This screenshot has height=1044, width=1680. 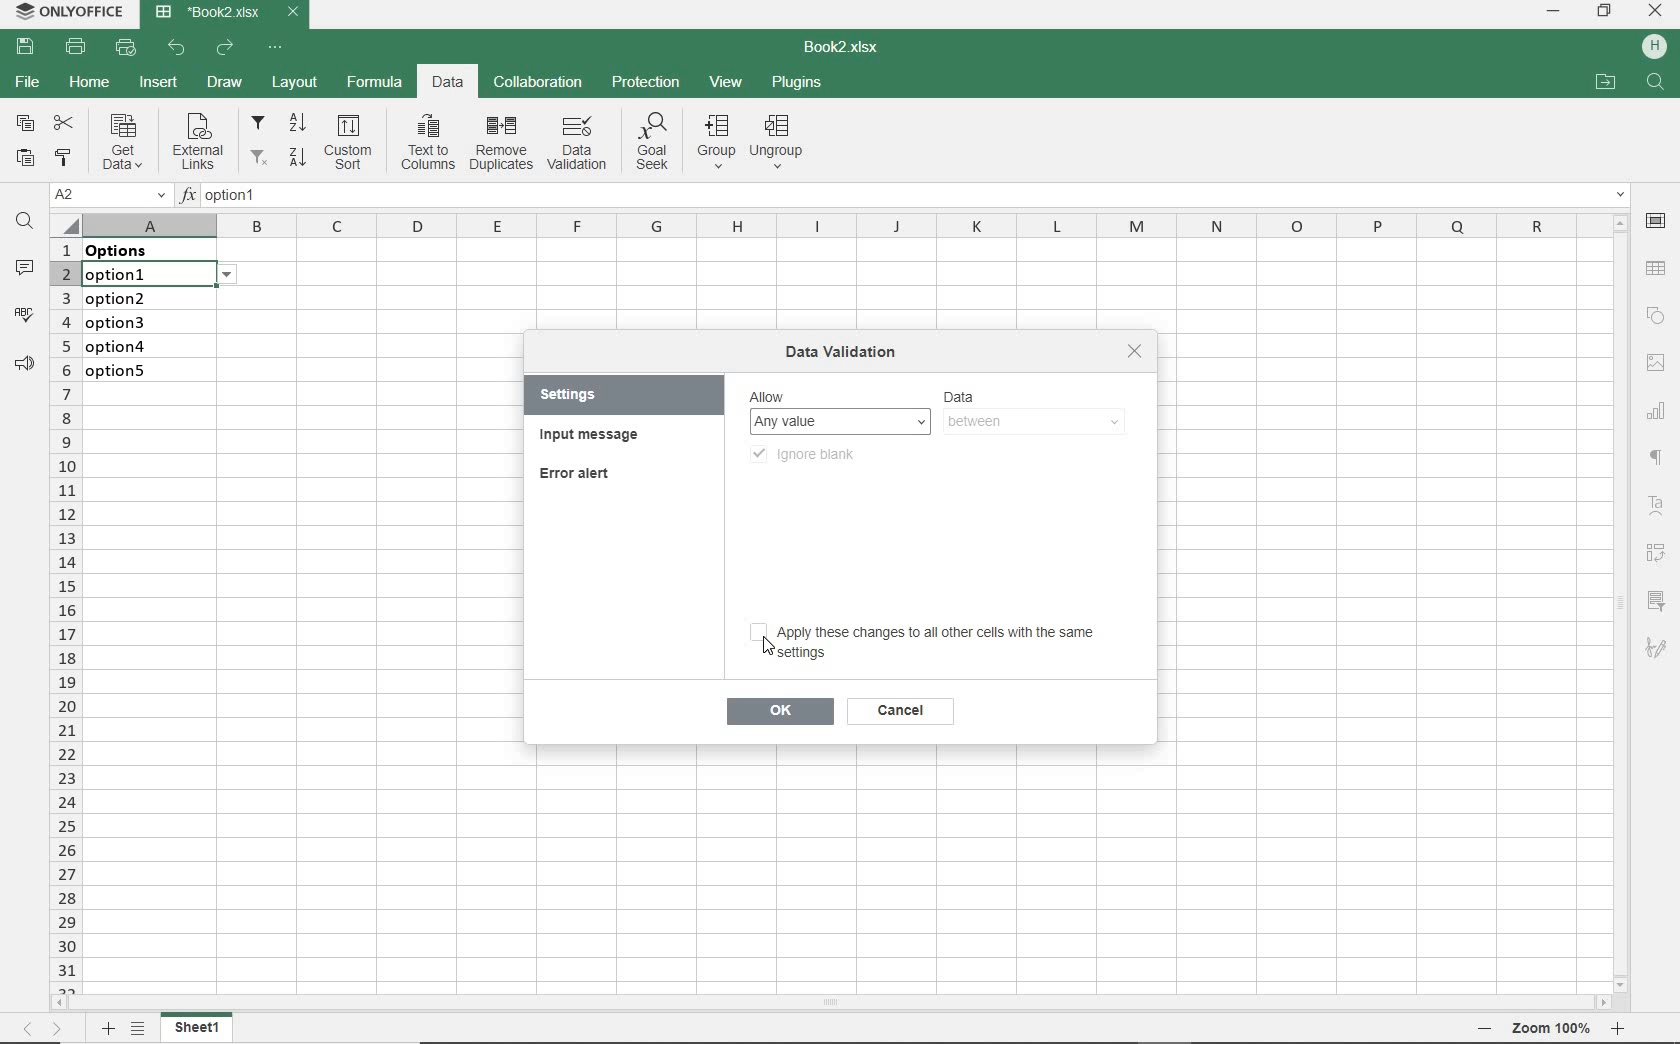 I want to click on VIEW, so click(x=726, y=82).